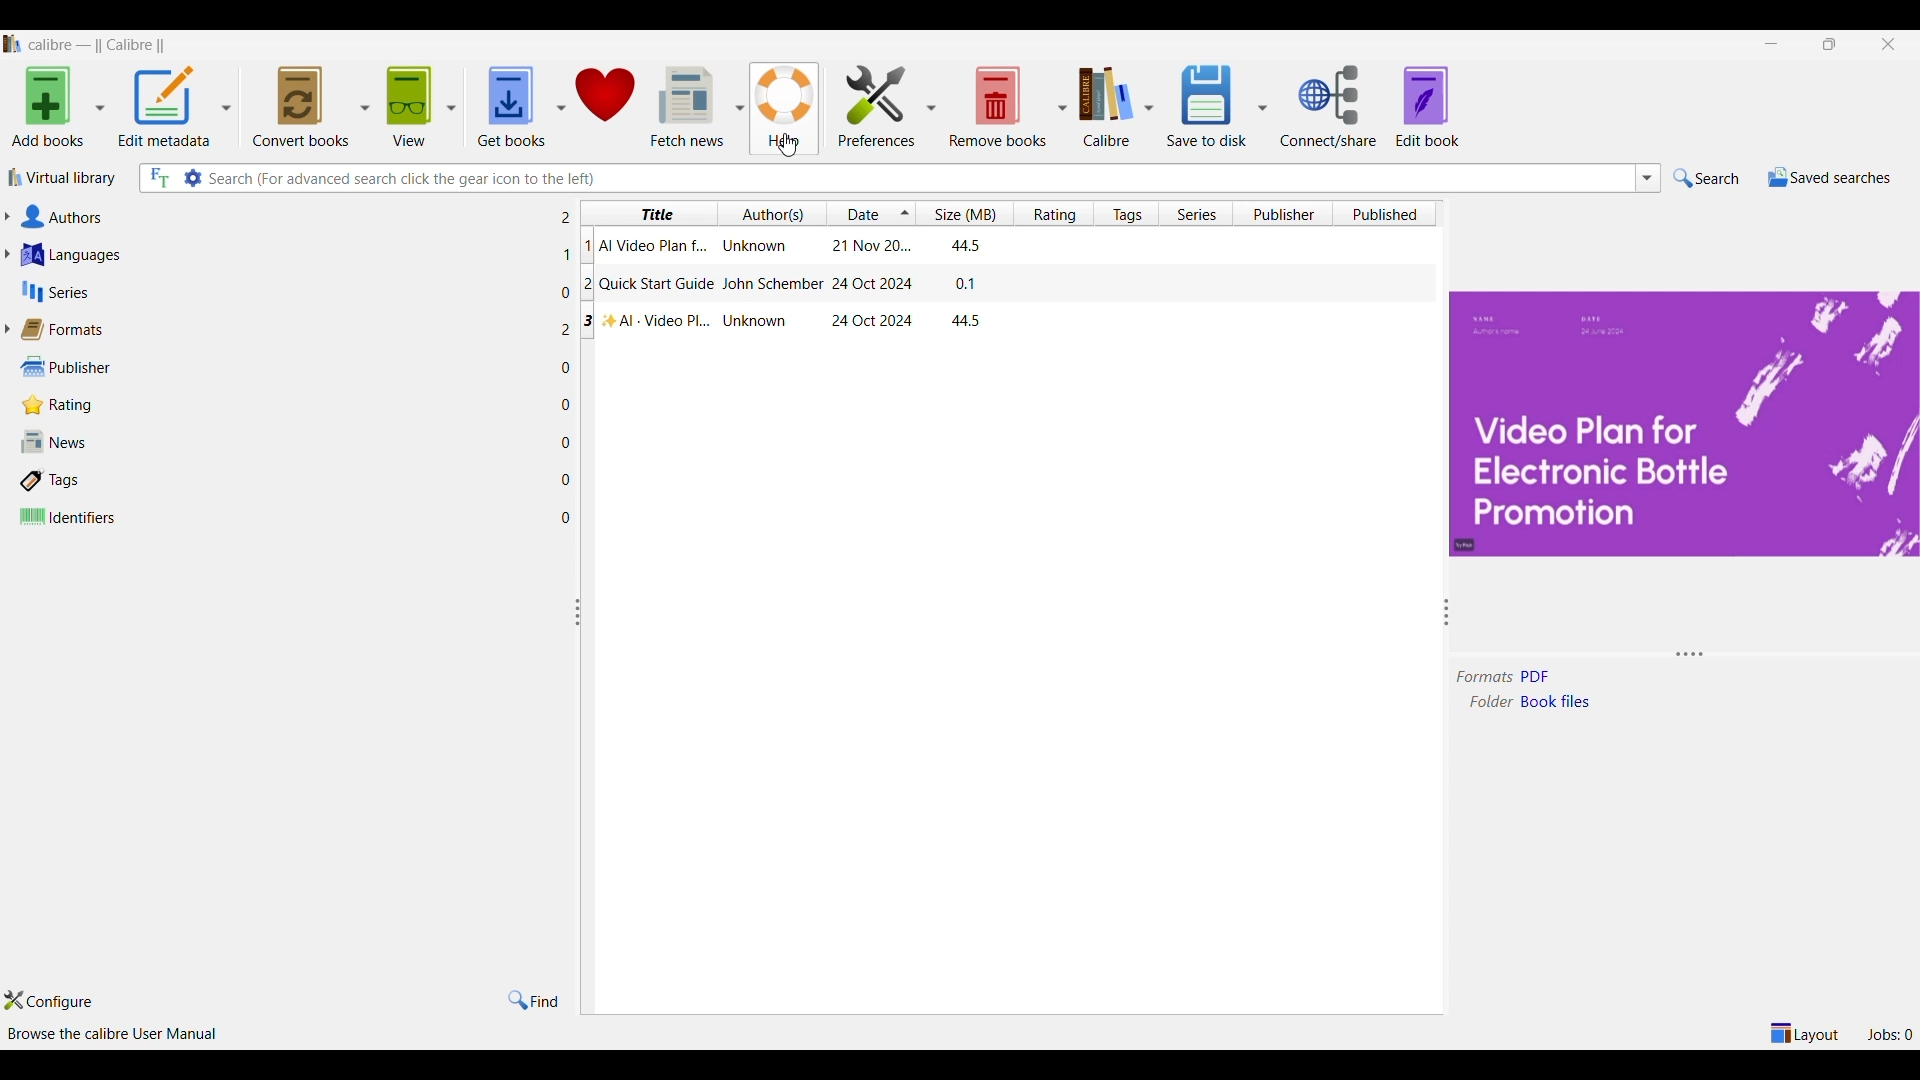 This screenshot has width=1920, height=1080. I want to click on Clos interface, so click(1889, 45).